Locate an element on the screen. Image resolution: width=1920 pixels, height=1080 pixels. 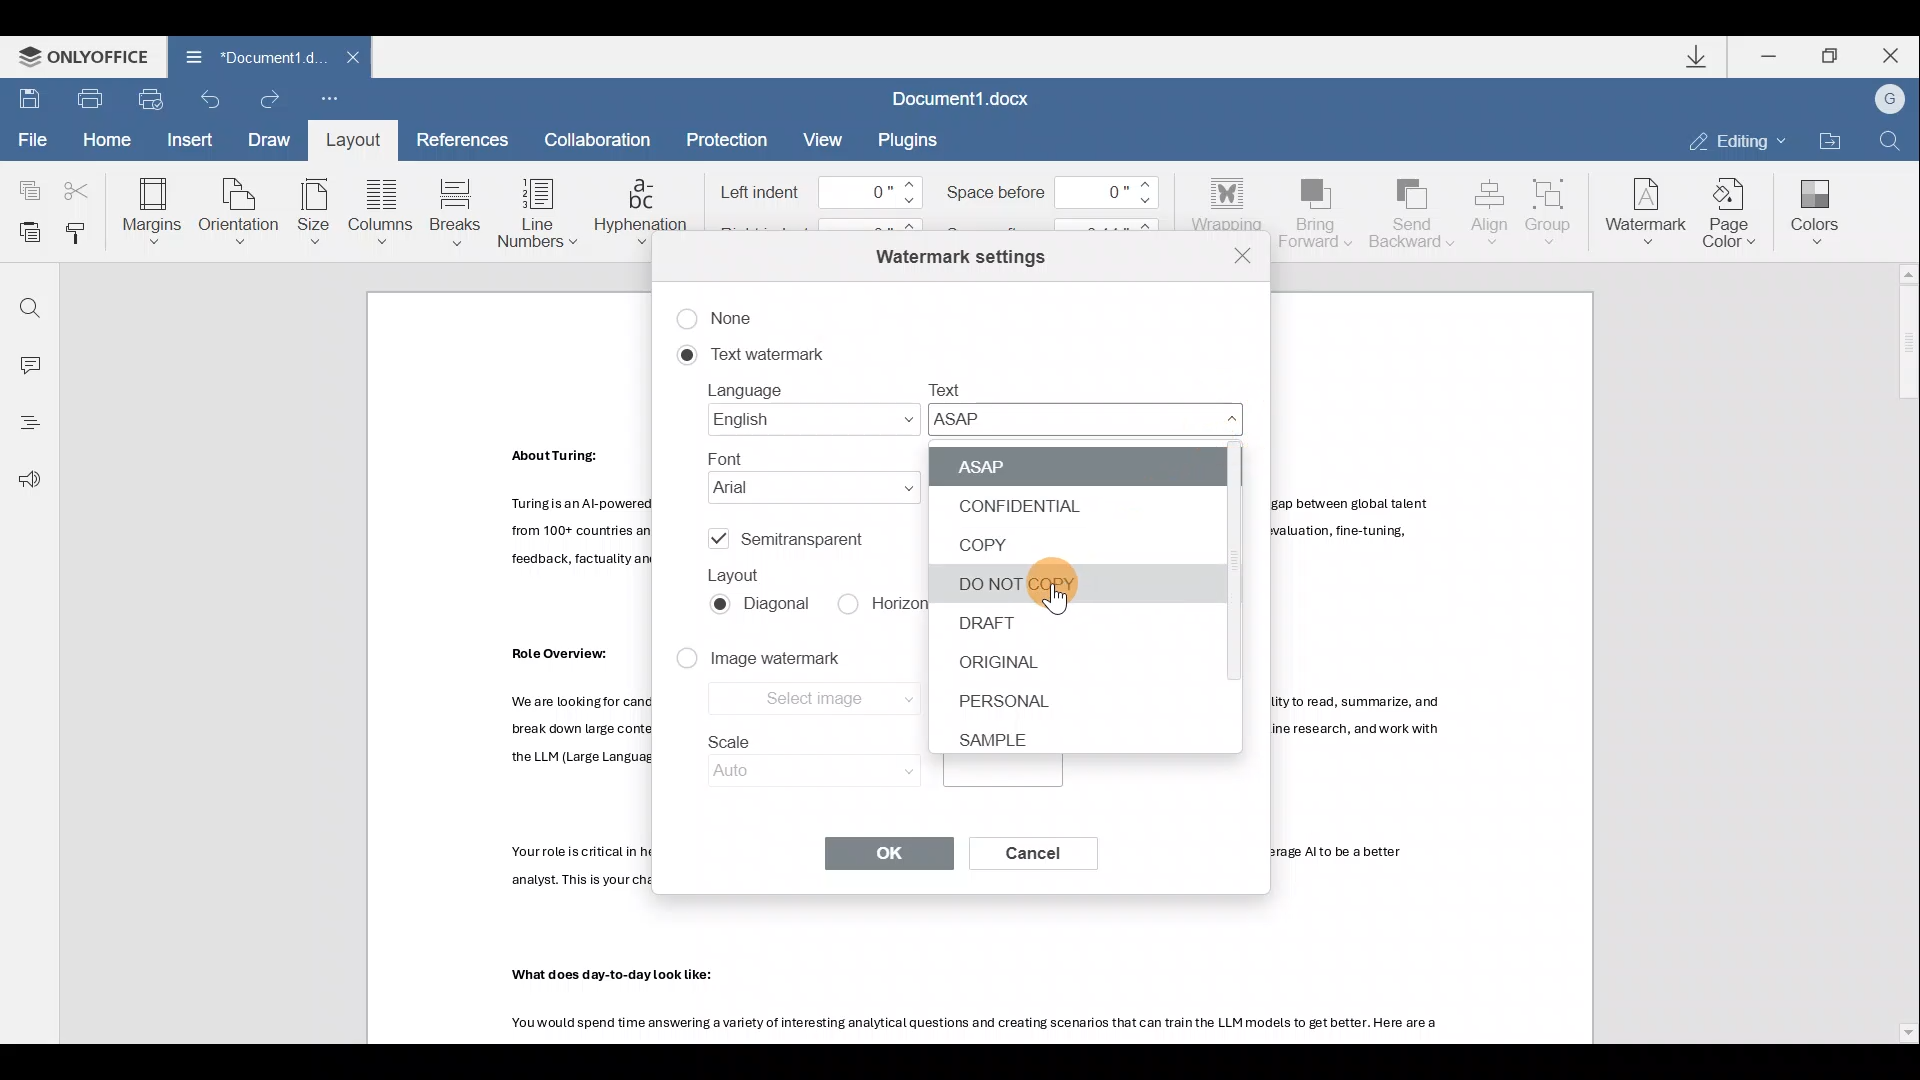
Semitransparent is located at coordinates (794, 542).